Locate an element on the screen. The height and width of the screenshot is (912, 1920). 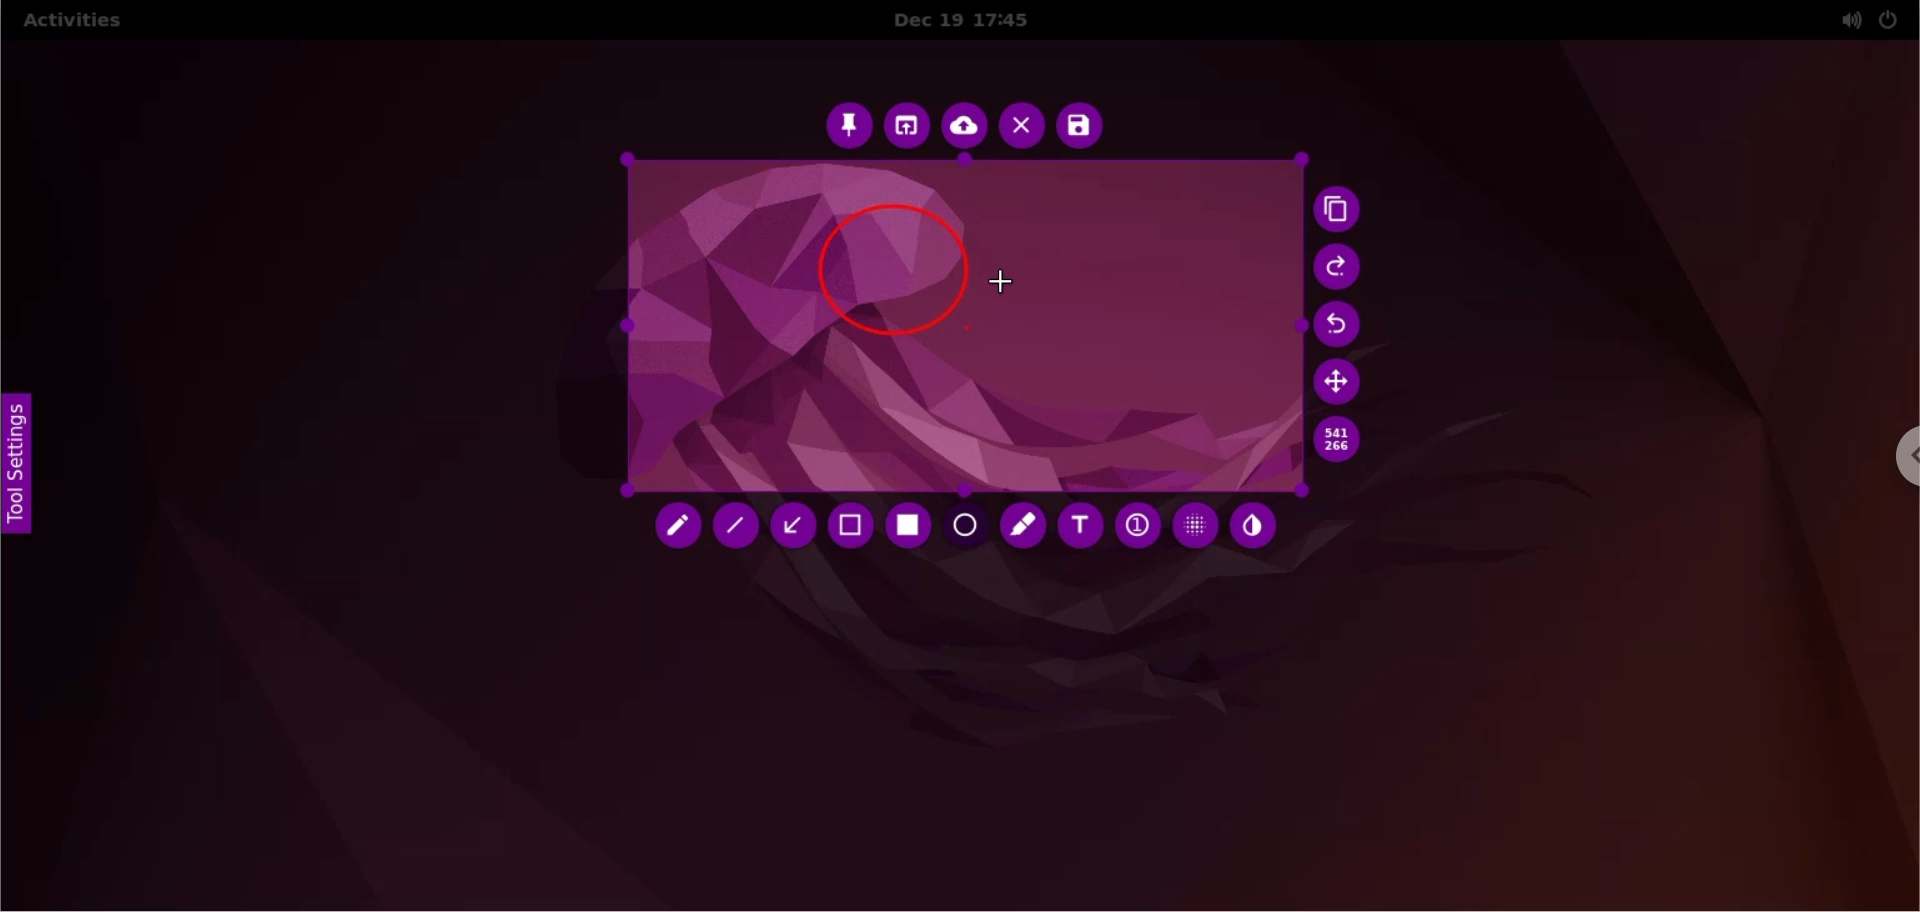
x and y coordinates value is located at coordinates (1337, 440).